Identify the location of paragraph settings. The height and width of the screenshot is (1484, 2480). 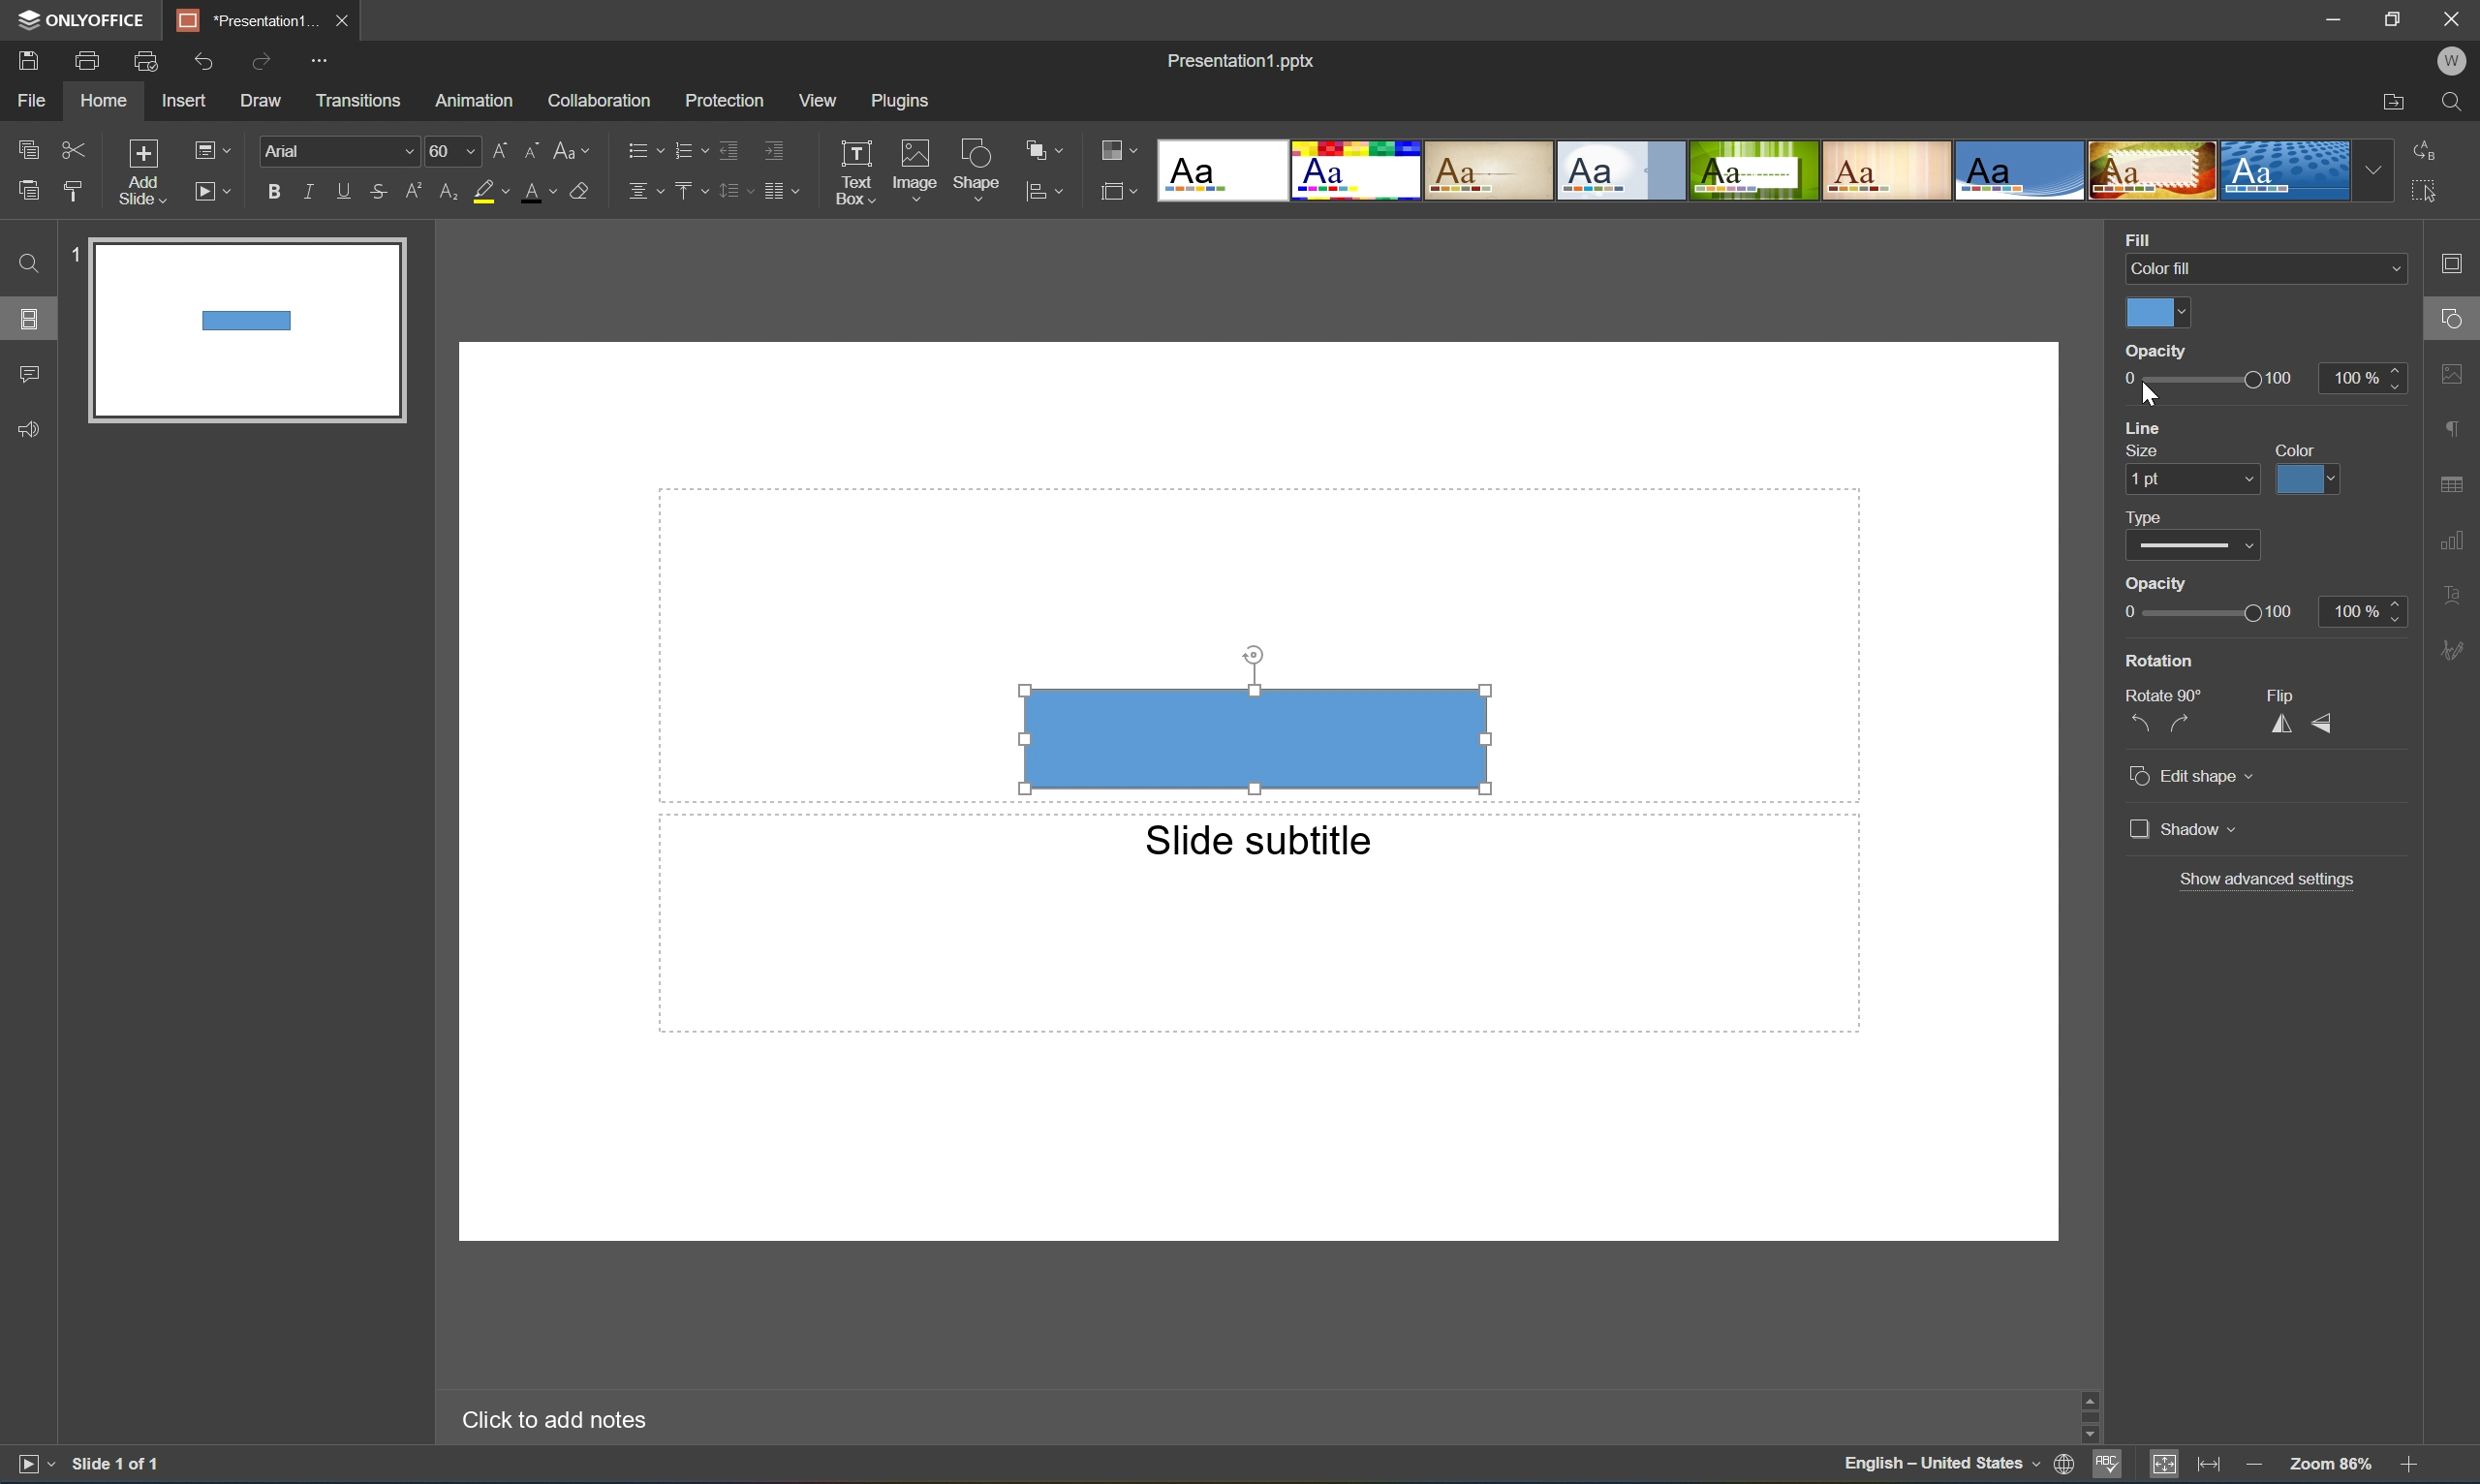
(2454, 428).